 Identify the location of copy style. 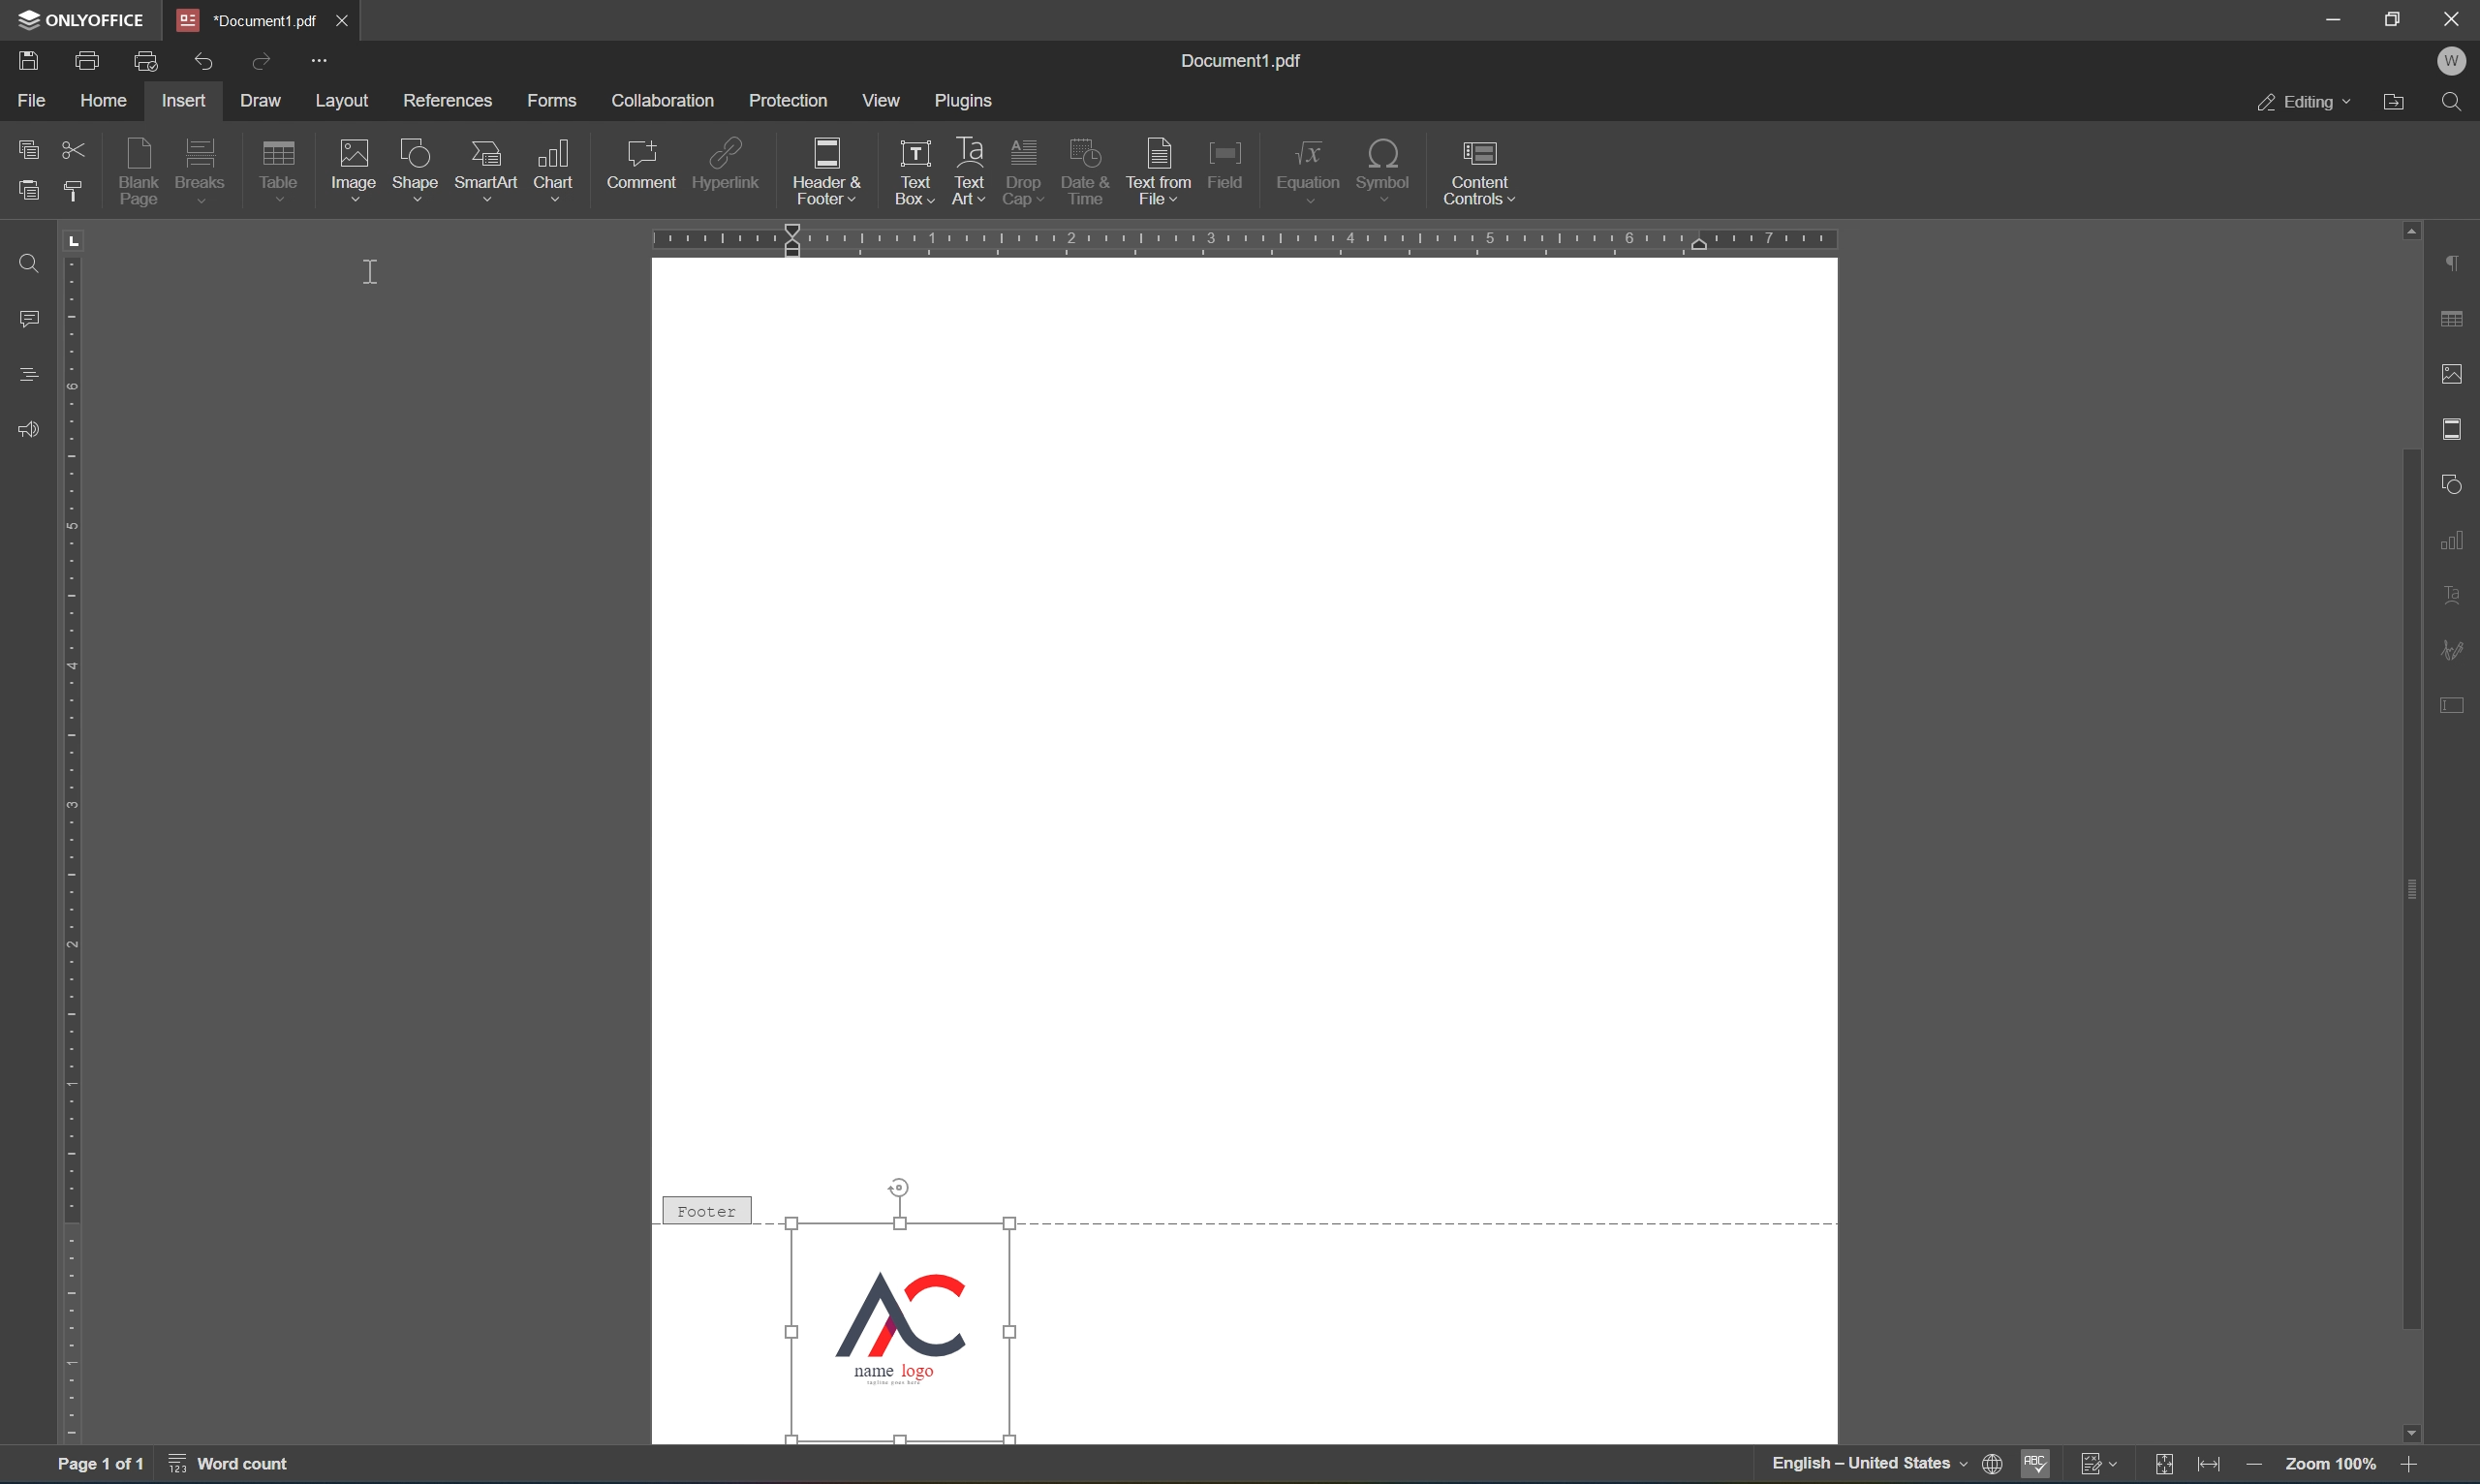
(71, 189).